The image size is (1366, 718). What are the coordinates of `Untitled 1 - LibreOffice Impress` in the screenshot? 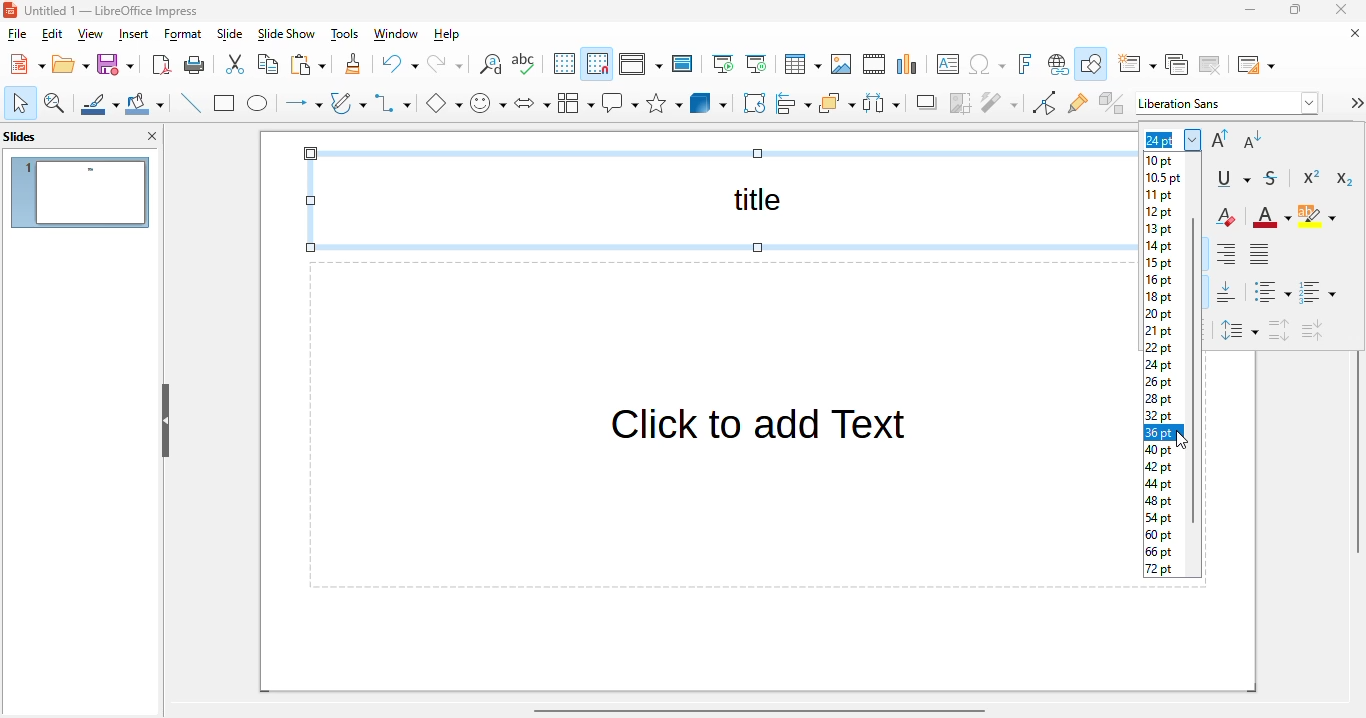 It's located at (113, 10).